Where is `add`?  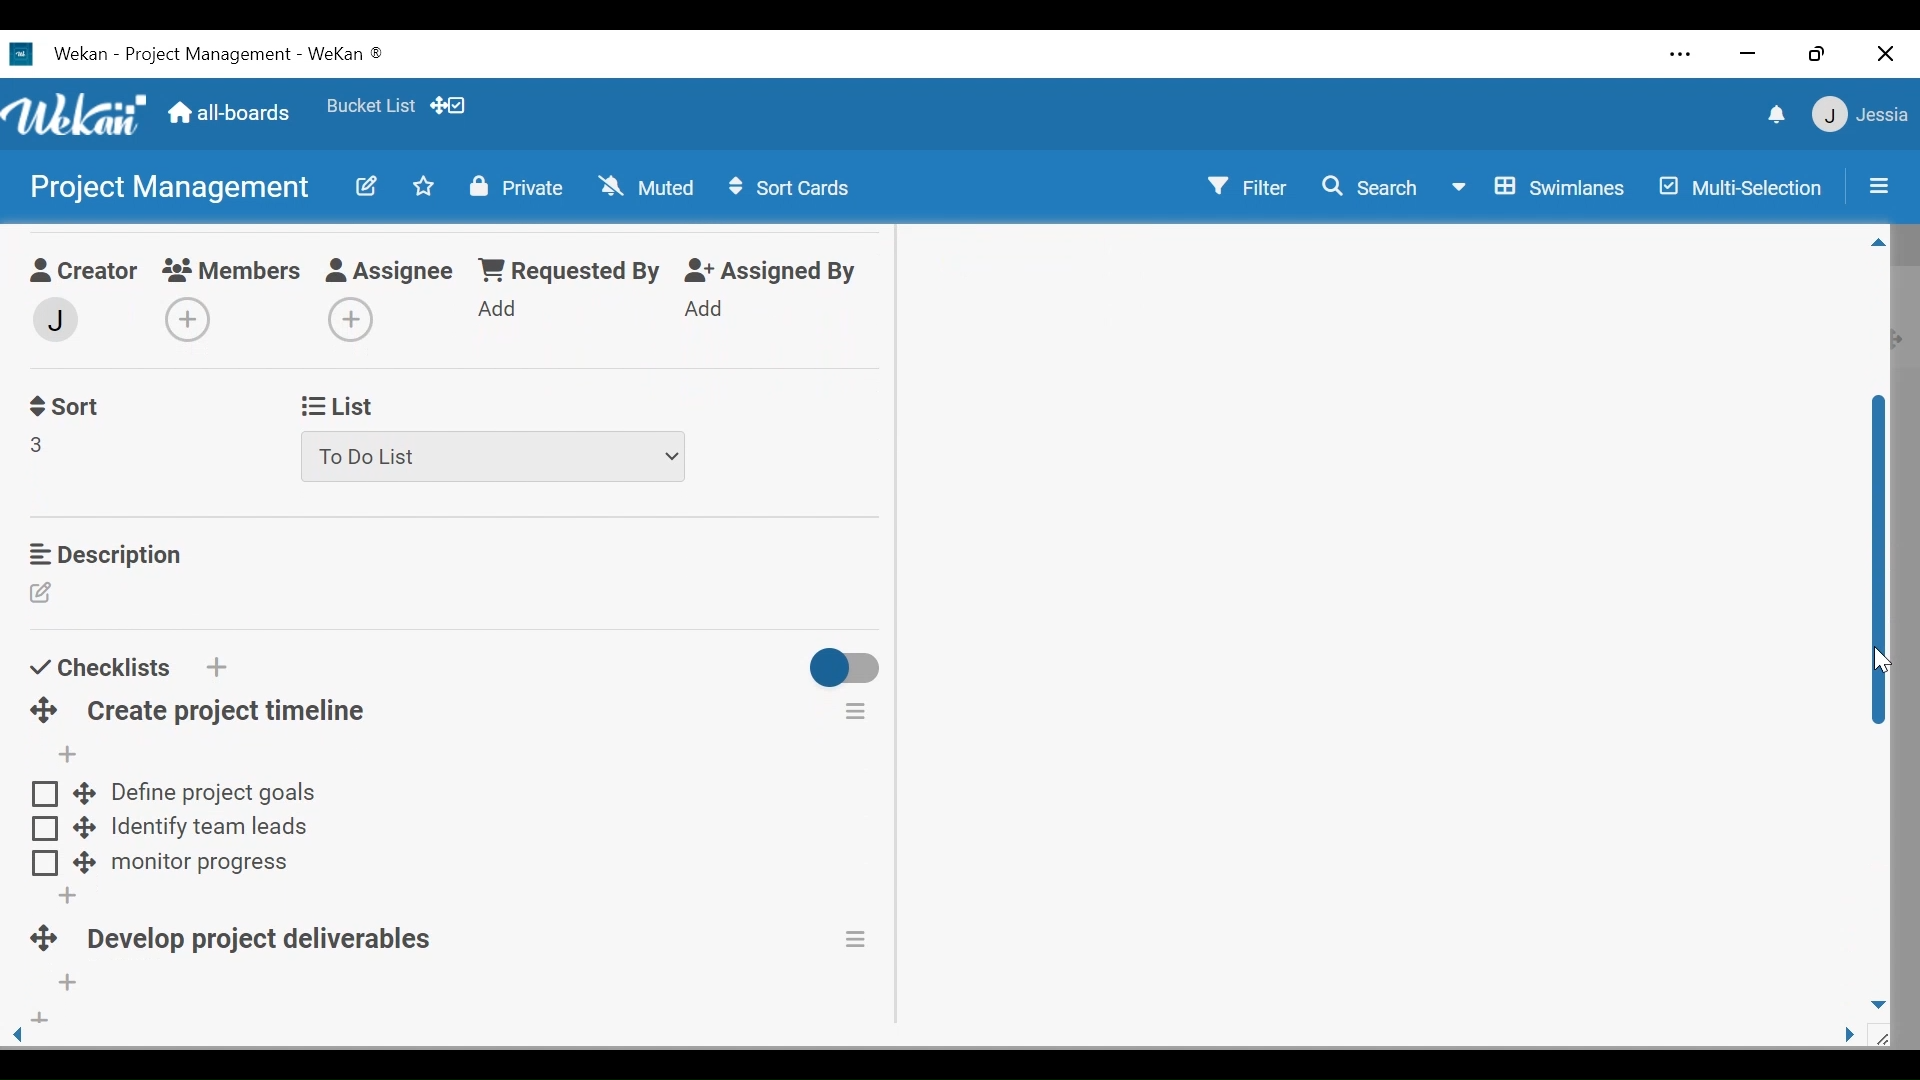
add is located at coordinates (62, 896).